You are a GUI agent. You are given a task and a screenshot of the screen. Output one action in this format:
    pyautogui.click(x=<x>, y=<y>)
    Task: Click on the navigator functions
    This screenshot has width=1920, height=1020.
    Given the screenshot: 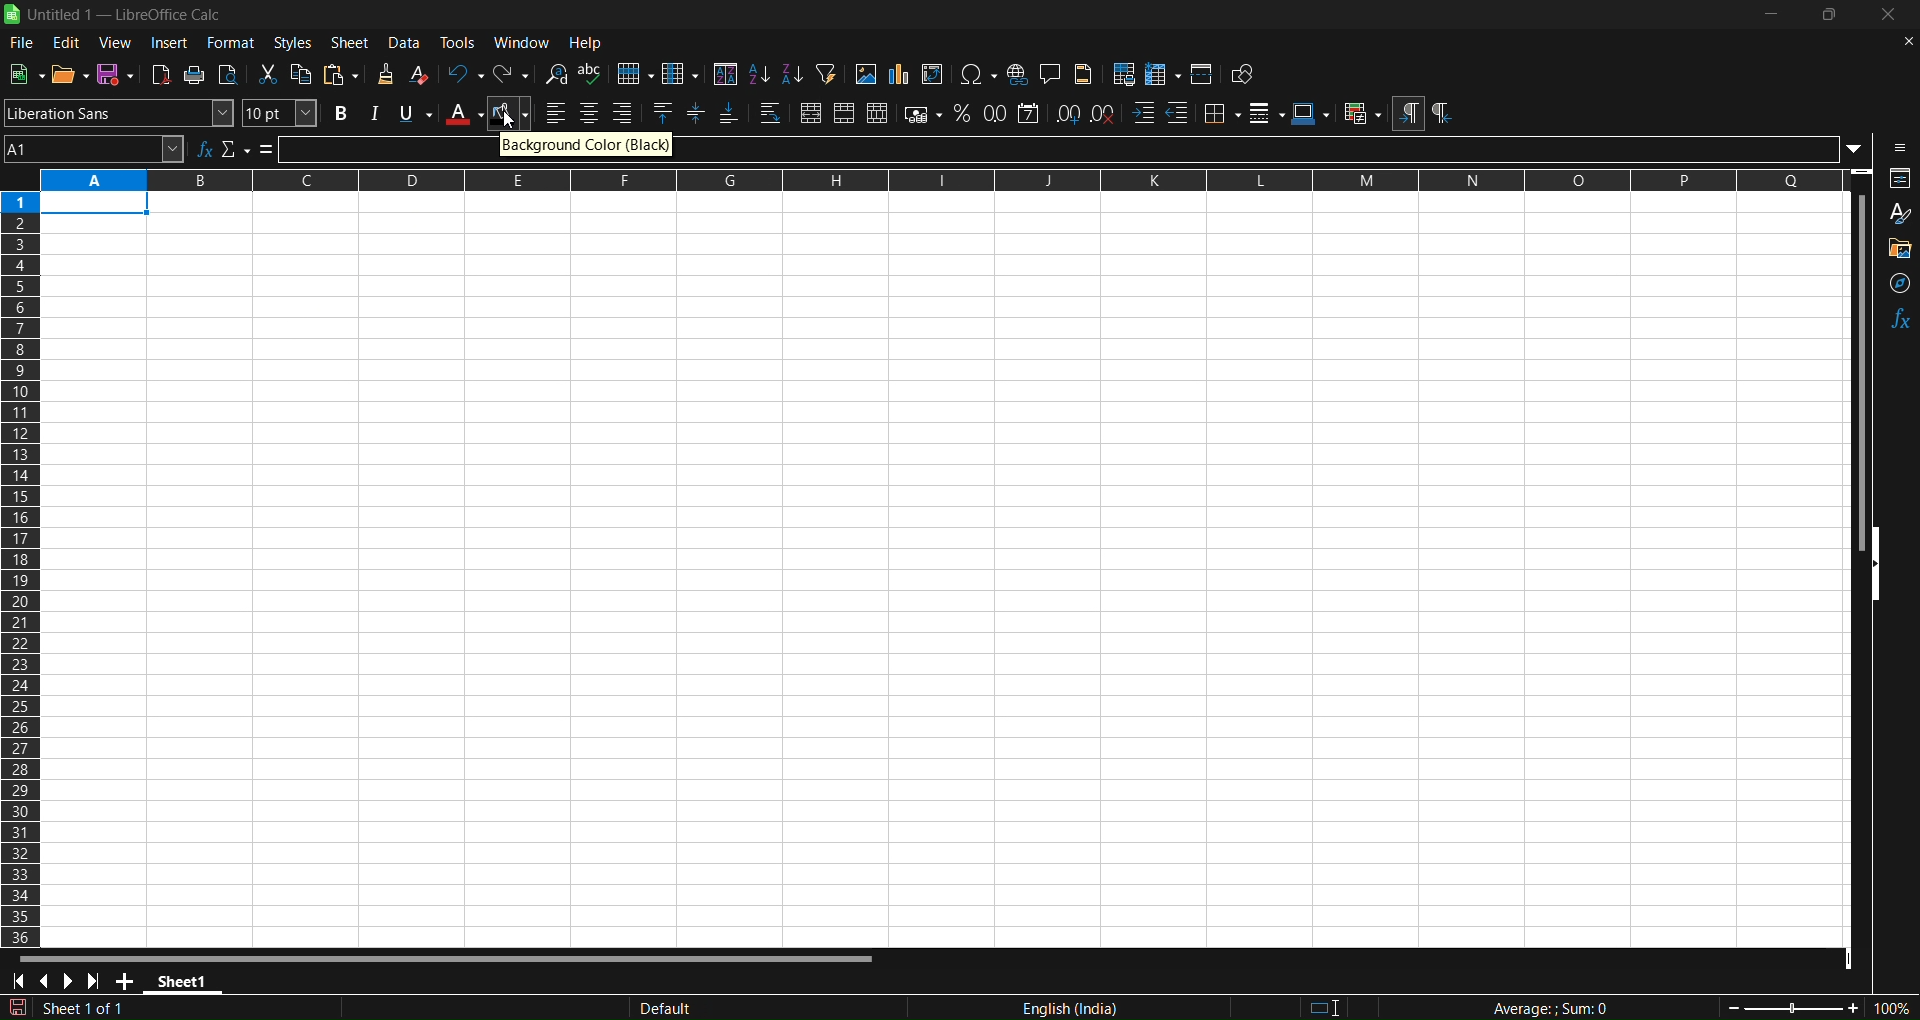 What is the action you would take?
    pyautogui.click(x=1897, y=278)
    